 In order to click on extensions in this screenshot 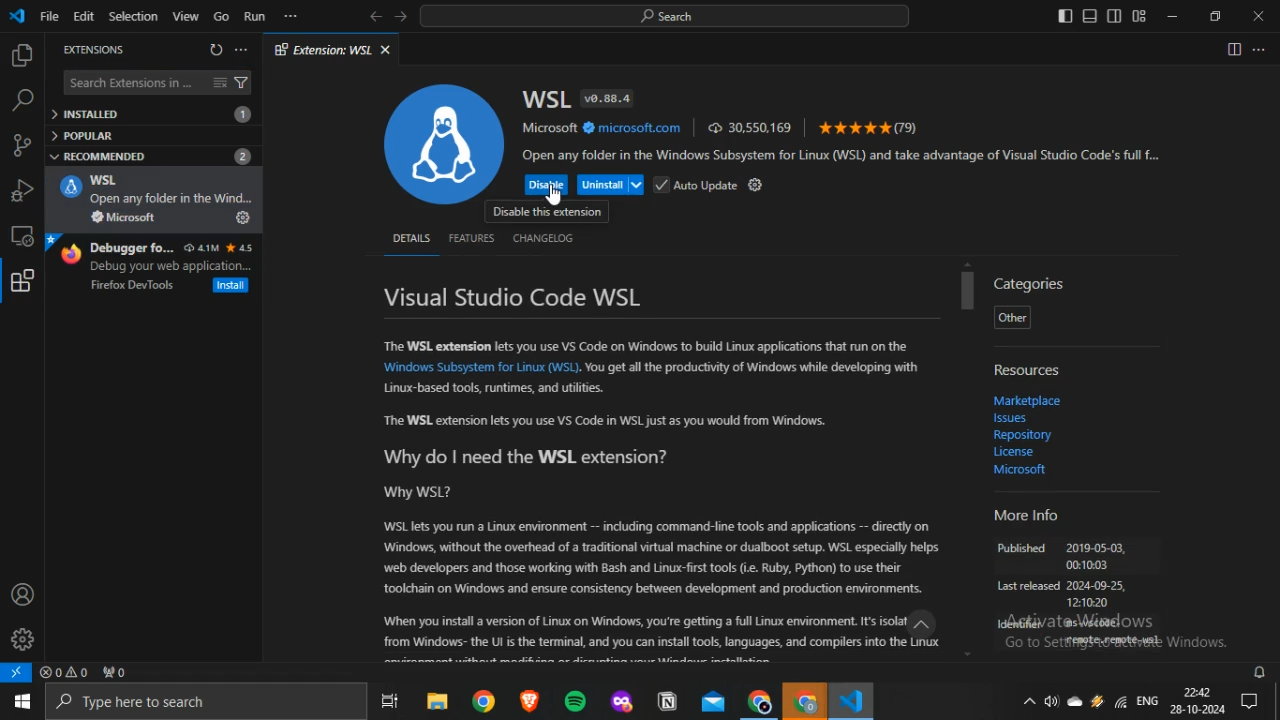, I will do `click(24, 282)`.